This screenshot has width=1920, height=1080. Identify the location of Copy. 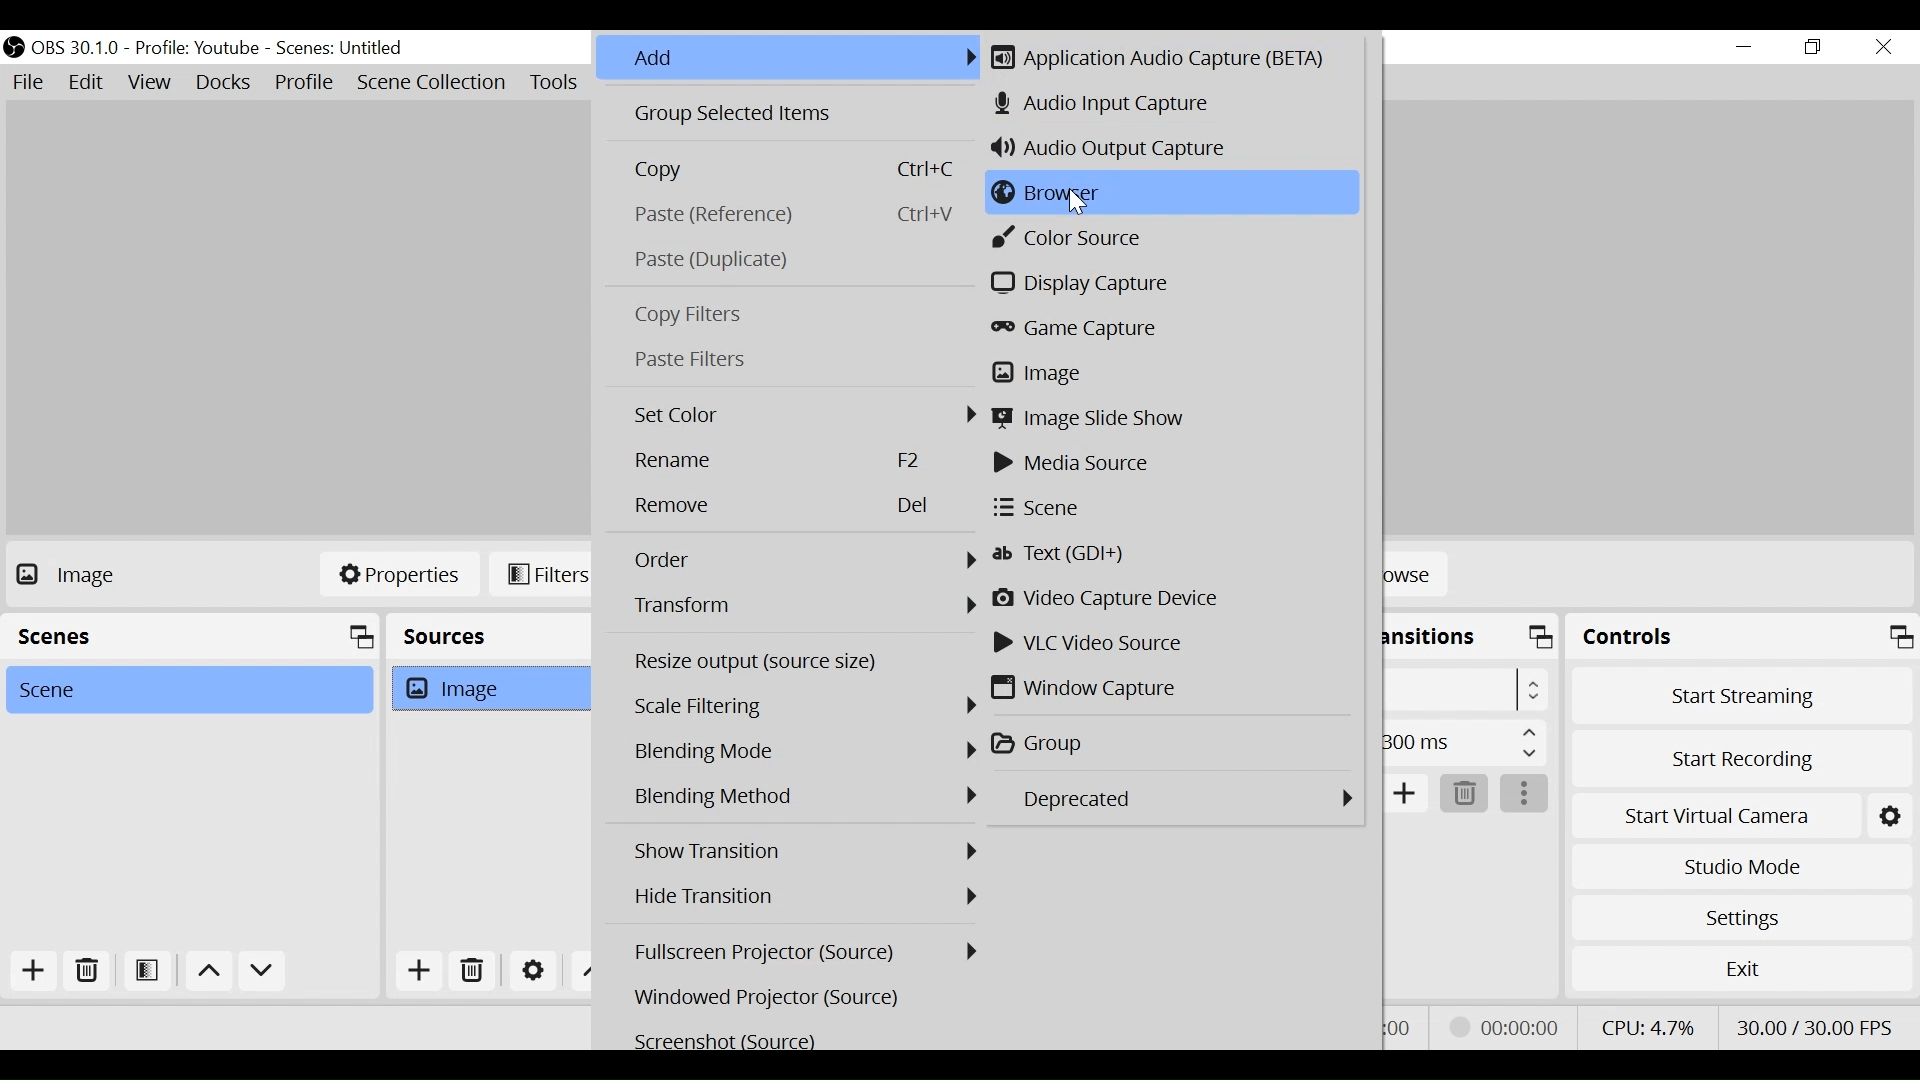
(800, 169).